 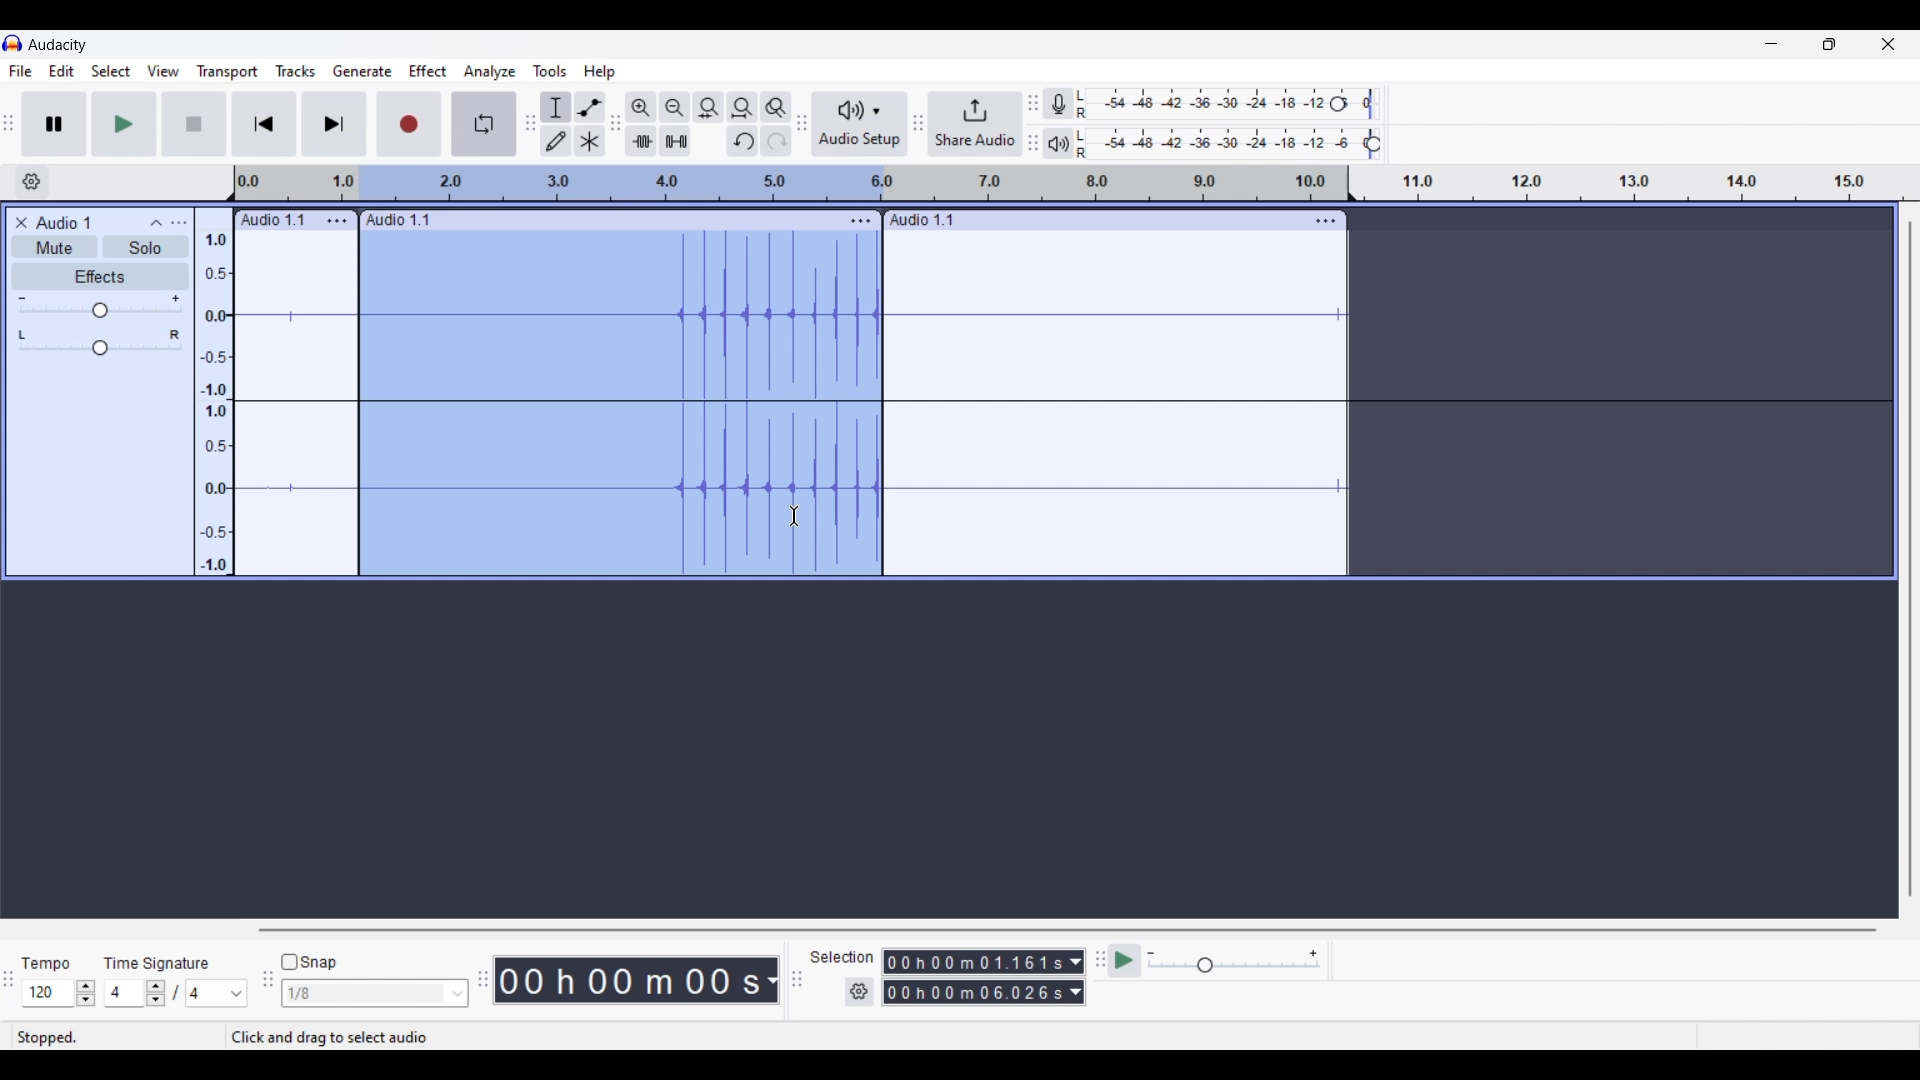 What do you see at coordinates (1829, 44) in the screenshot?
I see `Show interface in a smaller tab` at bounding box center [1829, 44].